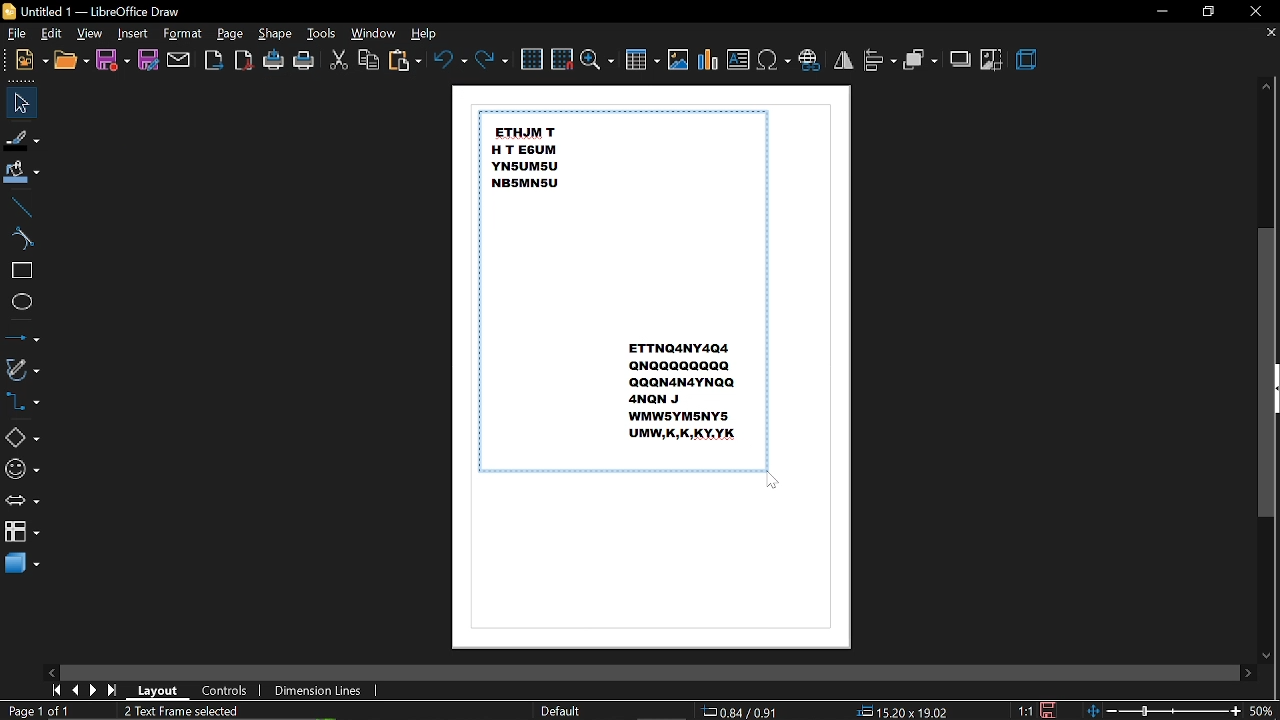 The image size is (1280, 720). I want to click on curve, so click(21, 238).